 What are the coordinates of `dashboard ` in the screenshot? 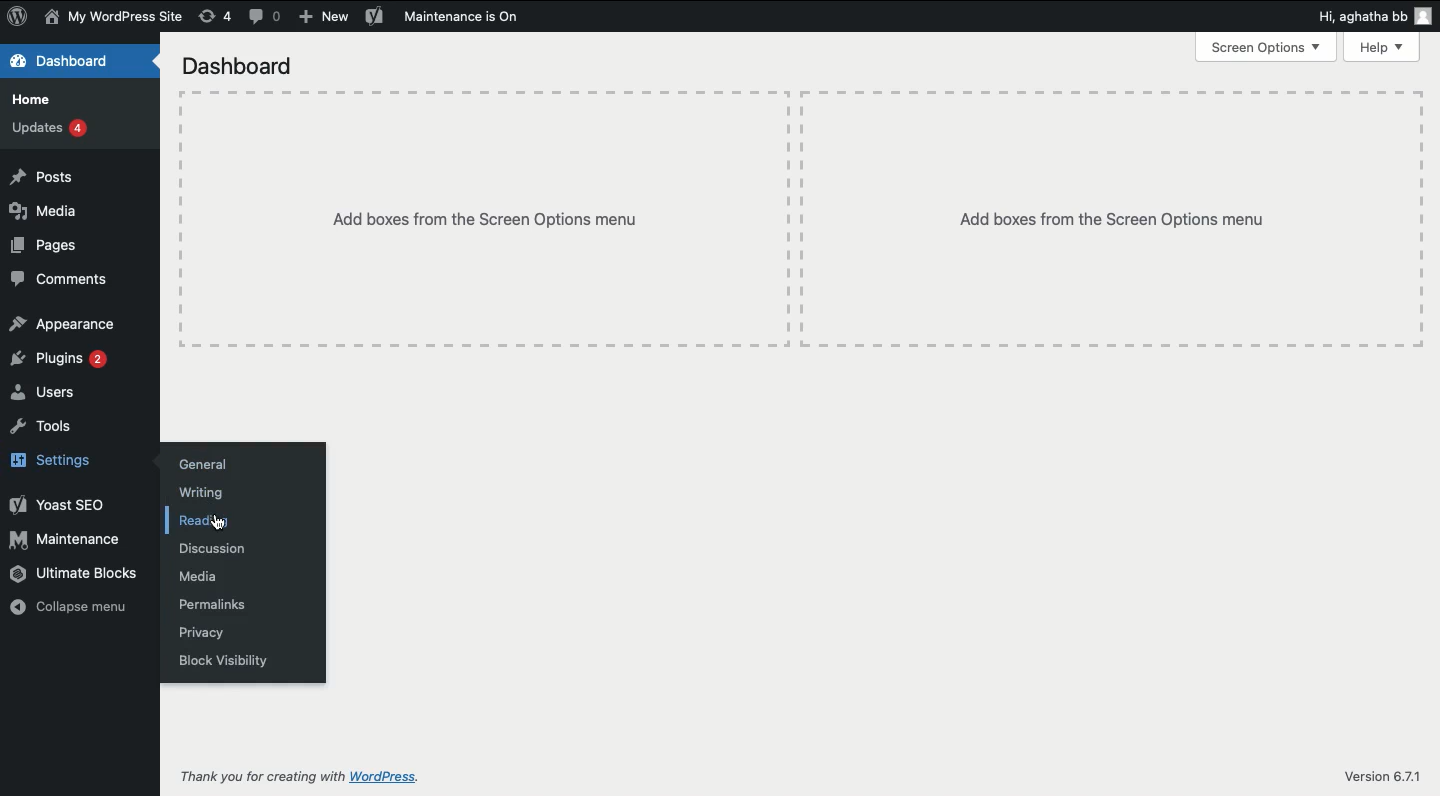 It's located at (61, 61).